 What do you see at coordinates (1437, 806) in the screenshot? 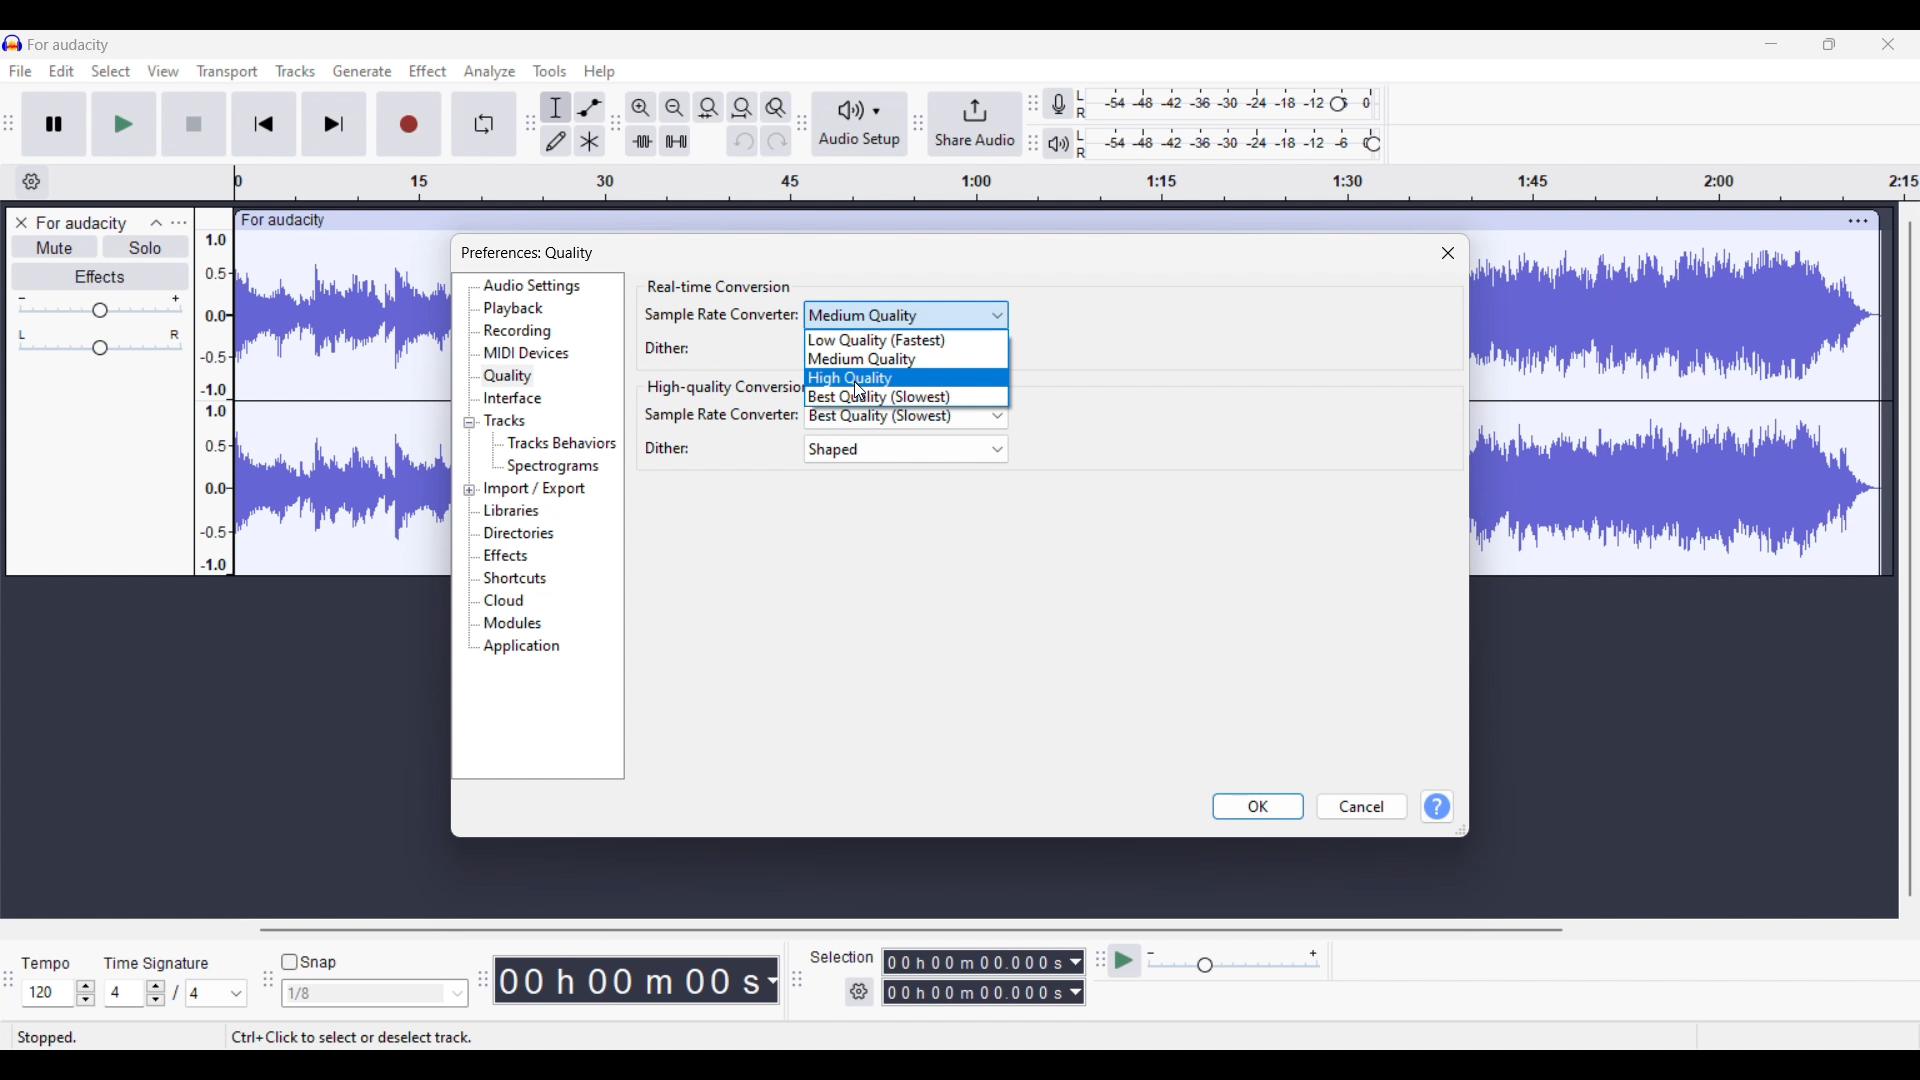
I see `Help` at bounding box center [1437, 806].